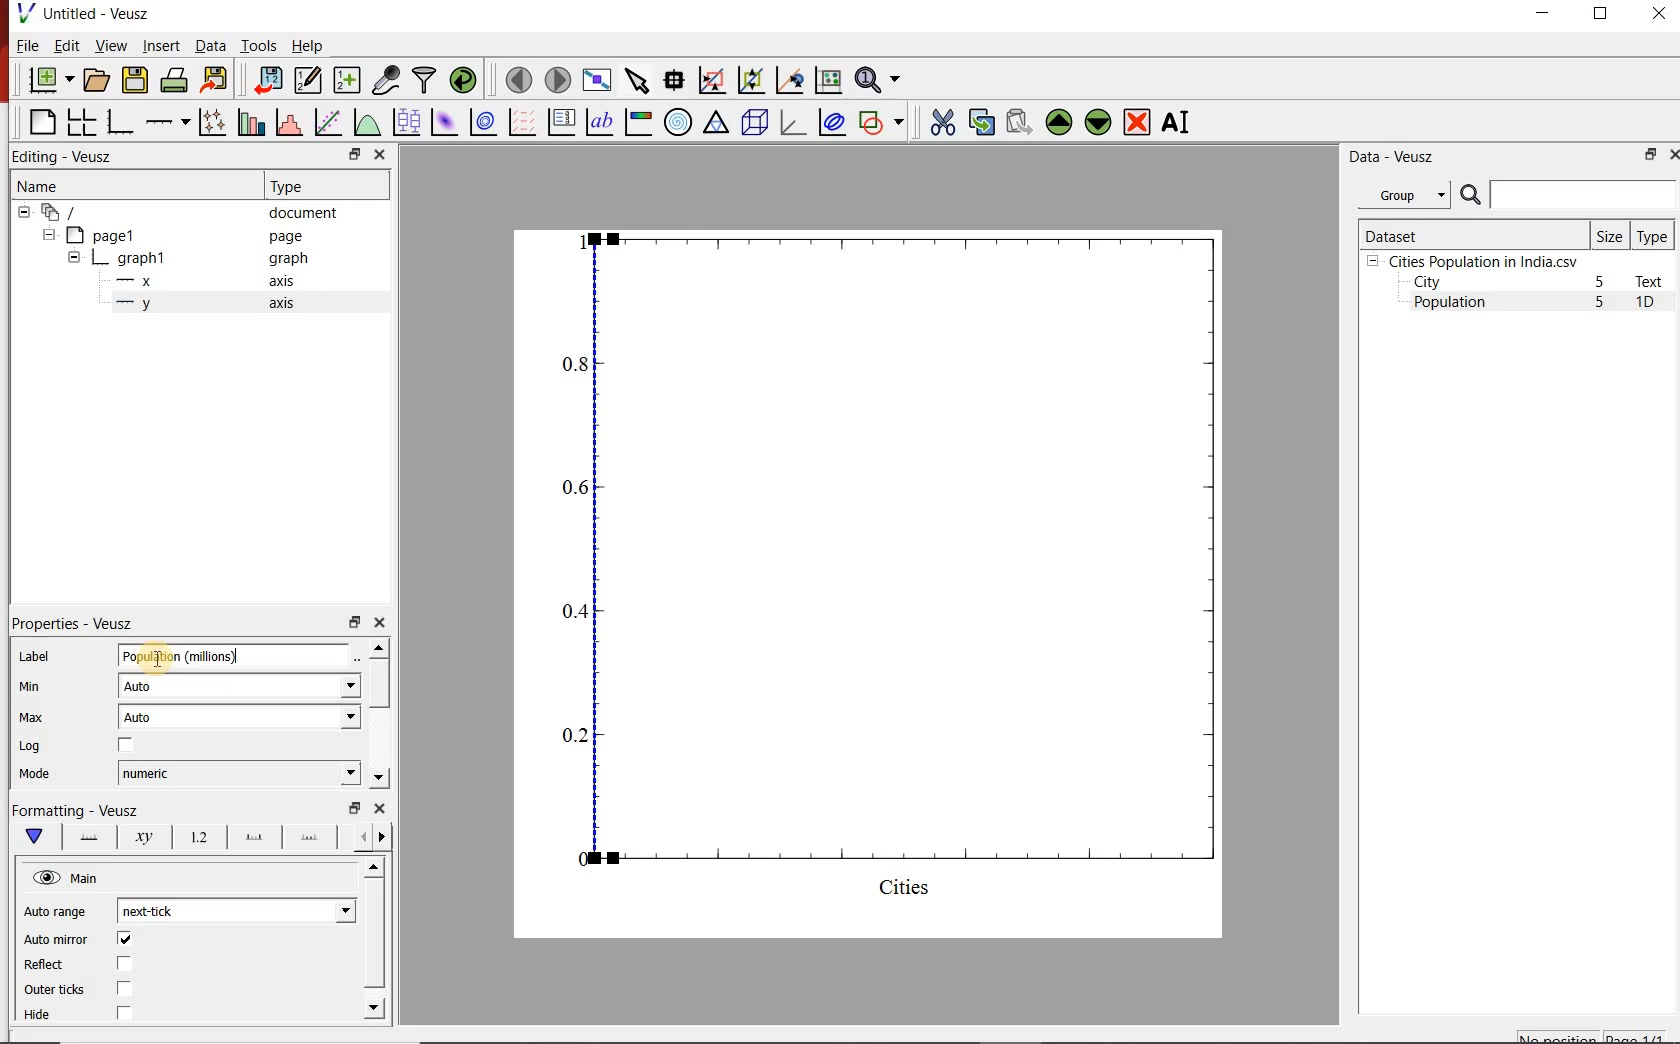  I want to click on Major ticks, so click(248, 840).